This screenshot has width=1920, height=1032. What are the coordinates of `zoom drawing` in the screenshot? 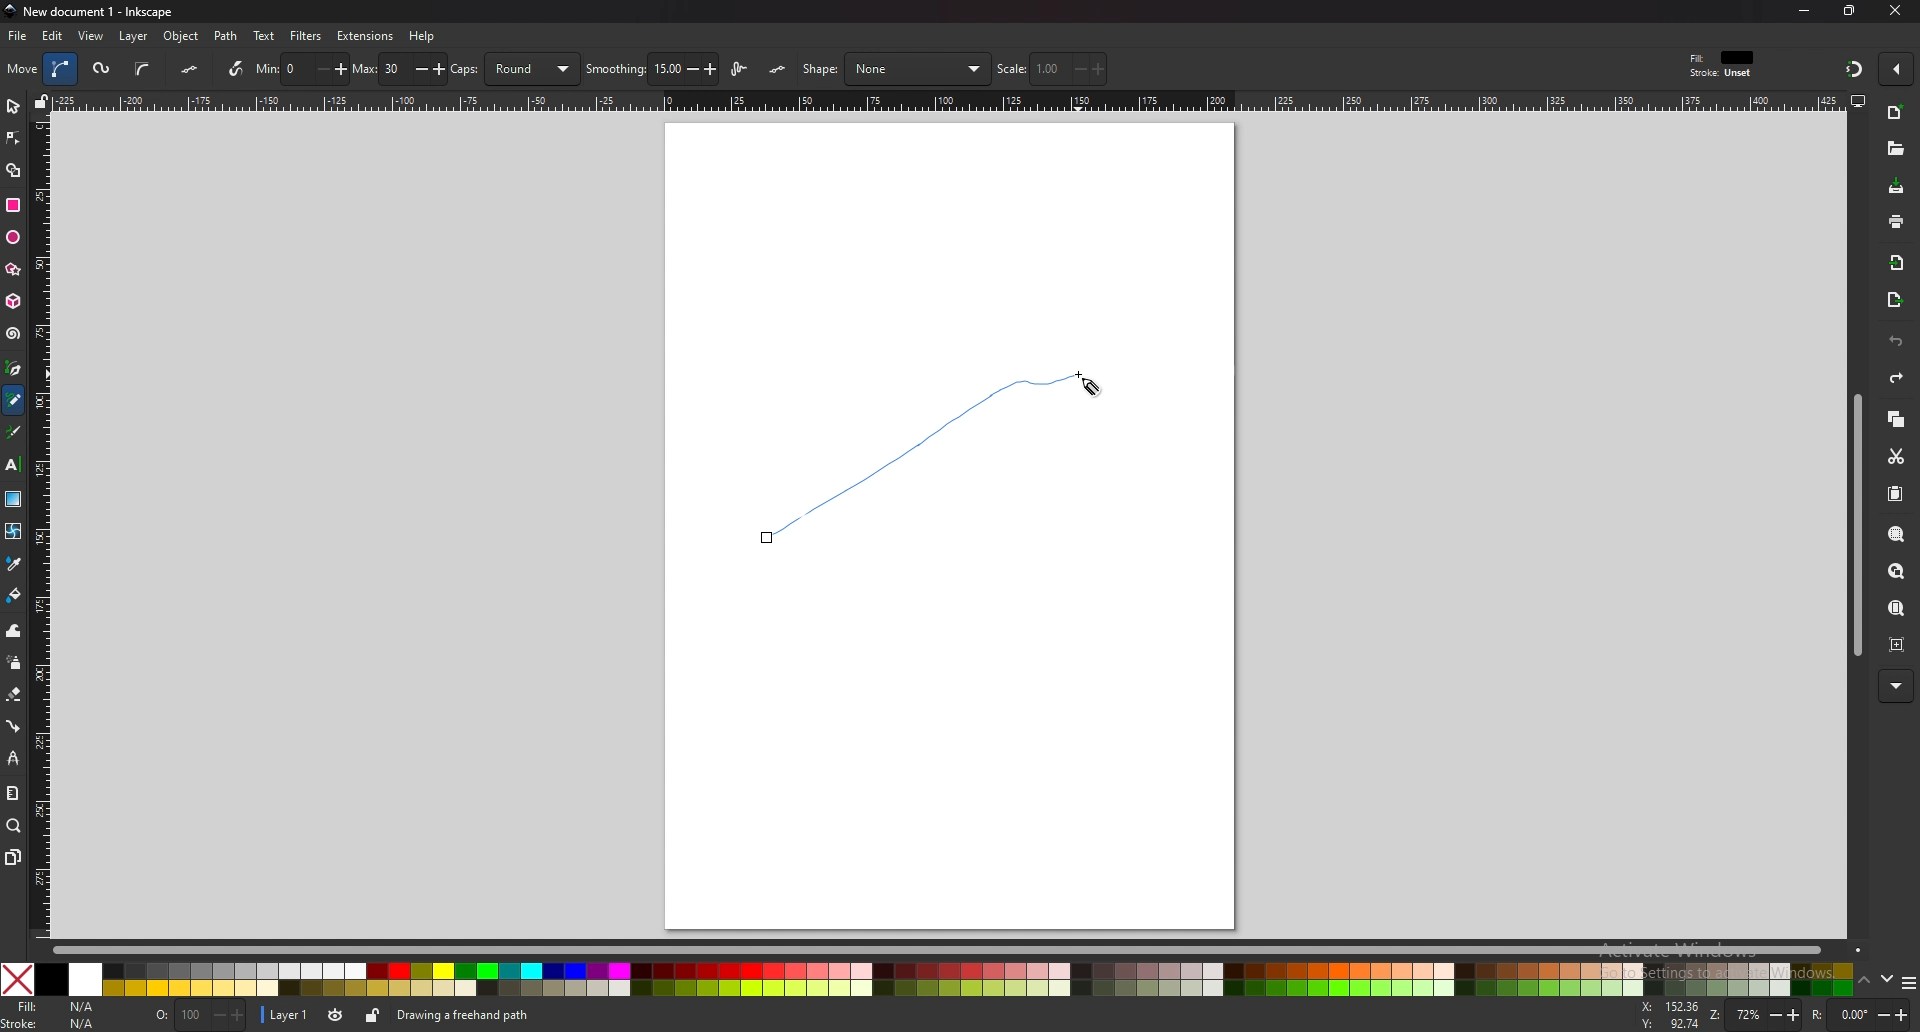 It's located at (1897, 573).